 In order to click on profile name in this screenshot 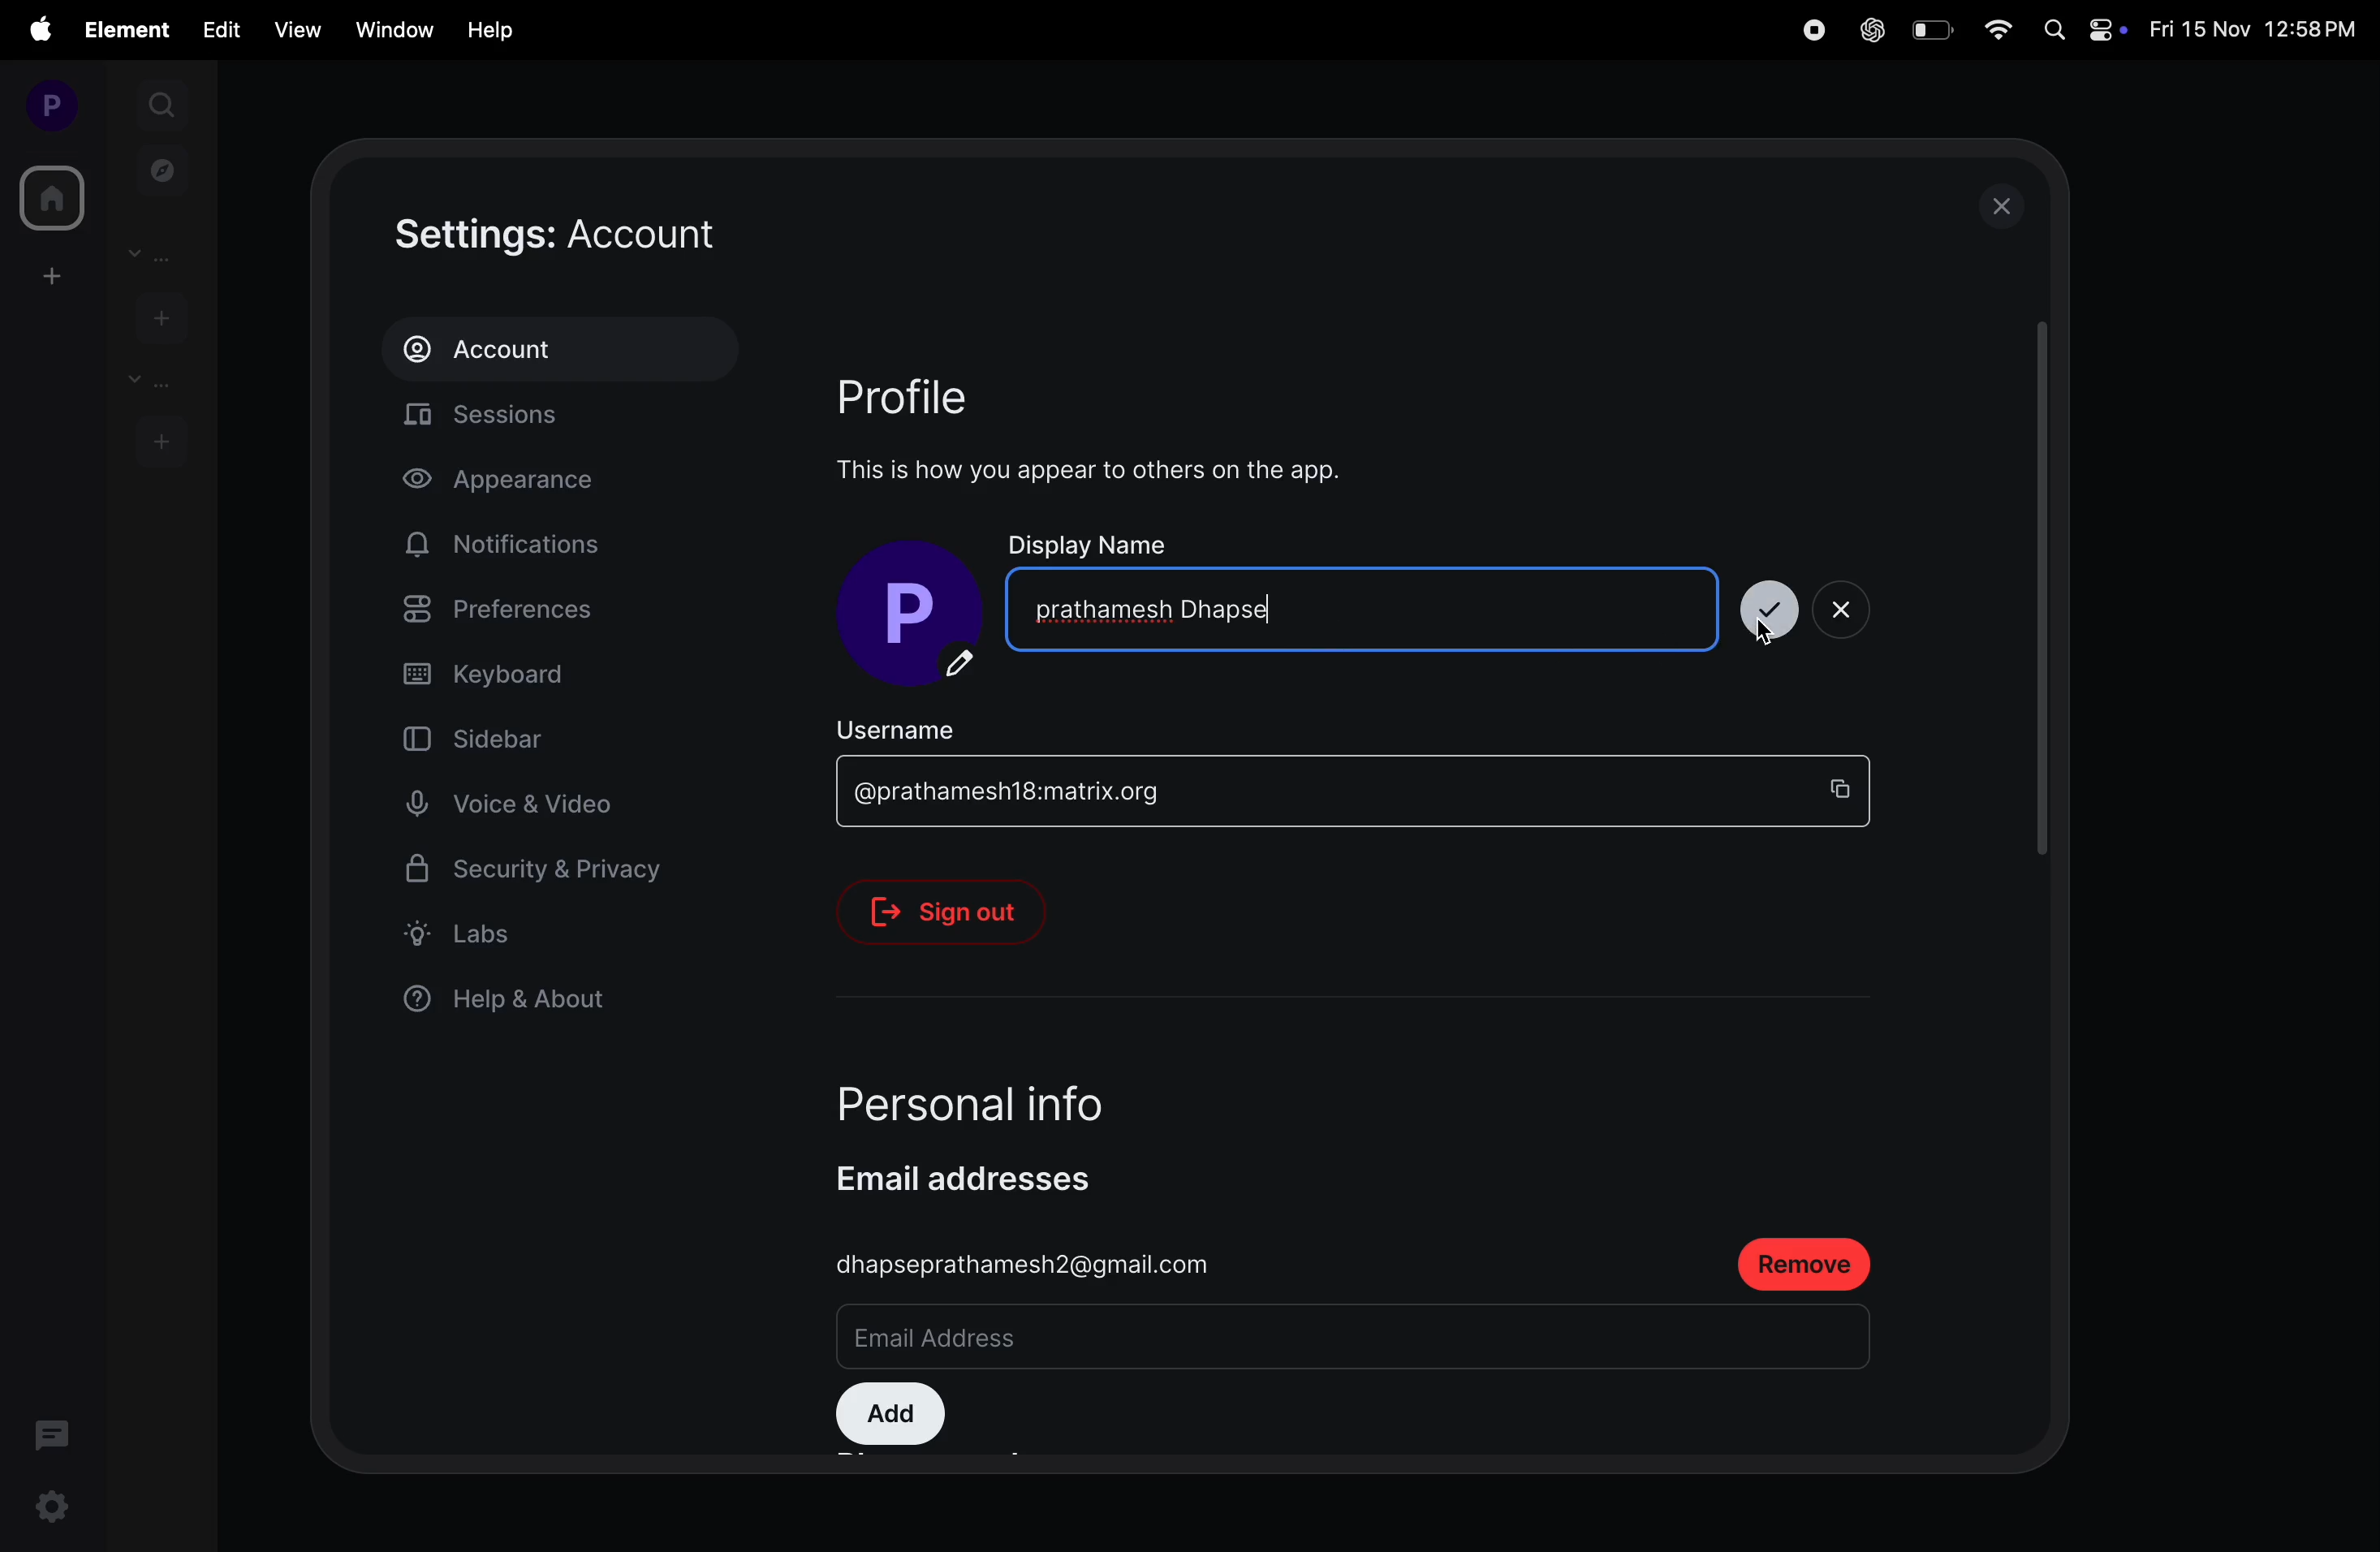, I will do `click(918, 616)`.